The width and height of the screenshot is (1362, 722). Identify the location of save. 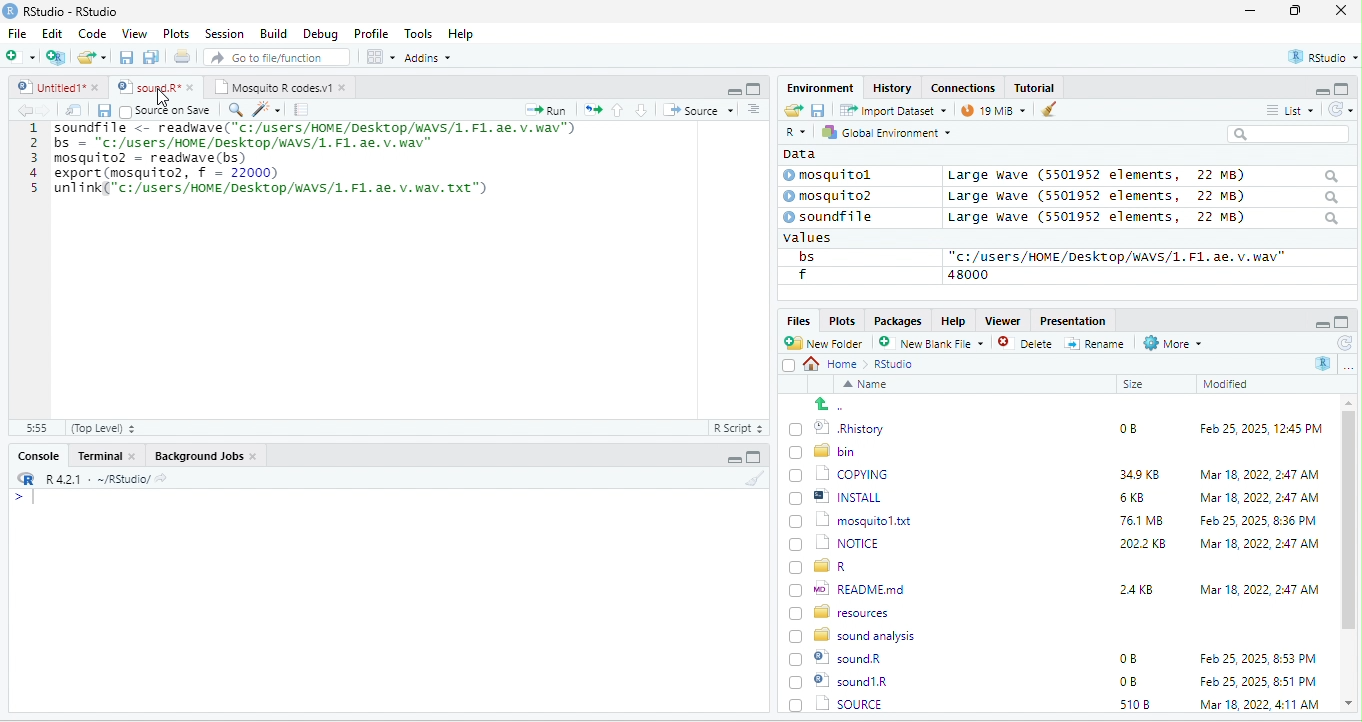
(817, 109).